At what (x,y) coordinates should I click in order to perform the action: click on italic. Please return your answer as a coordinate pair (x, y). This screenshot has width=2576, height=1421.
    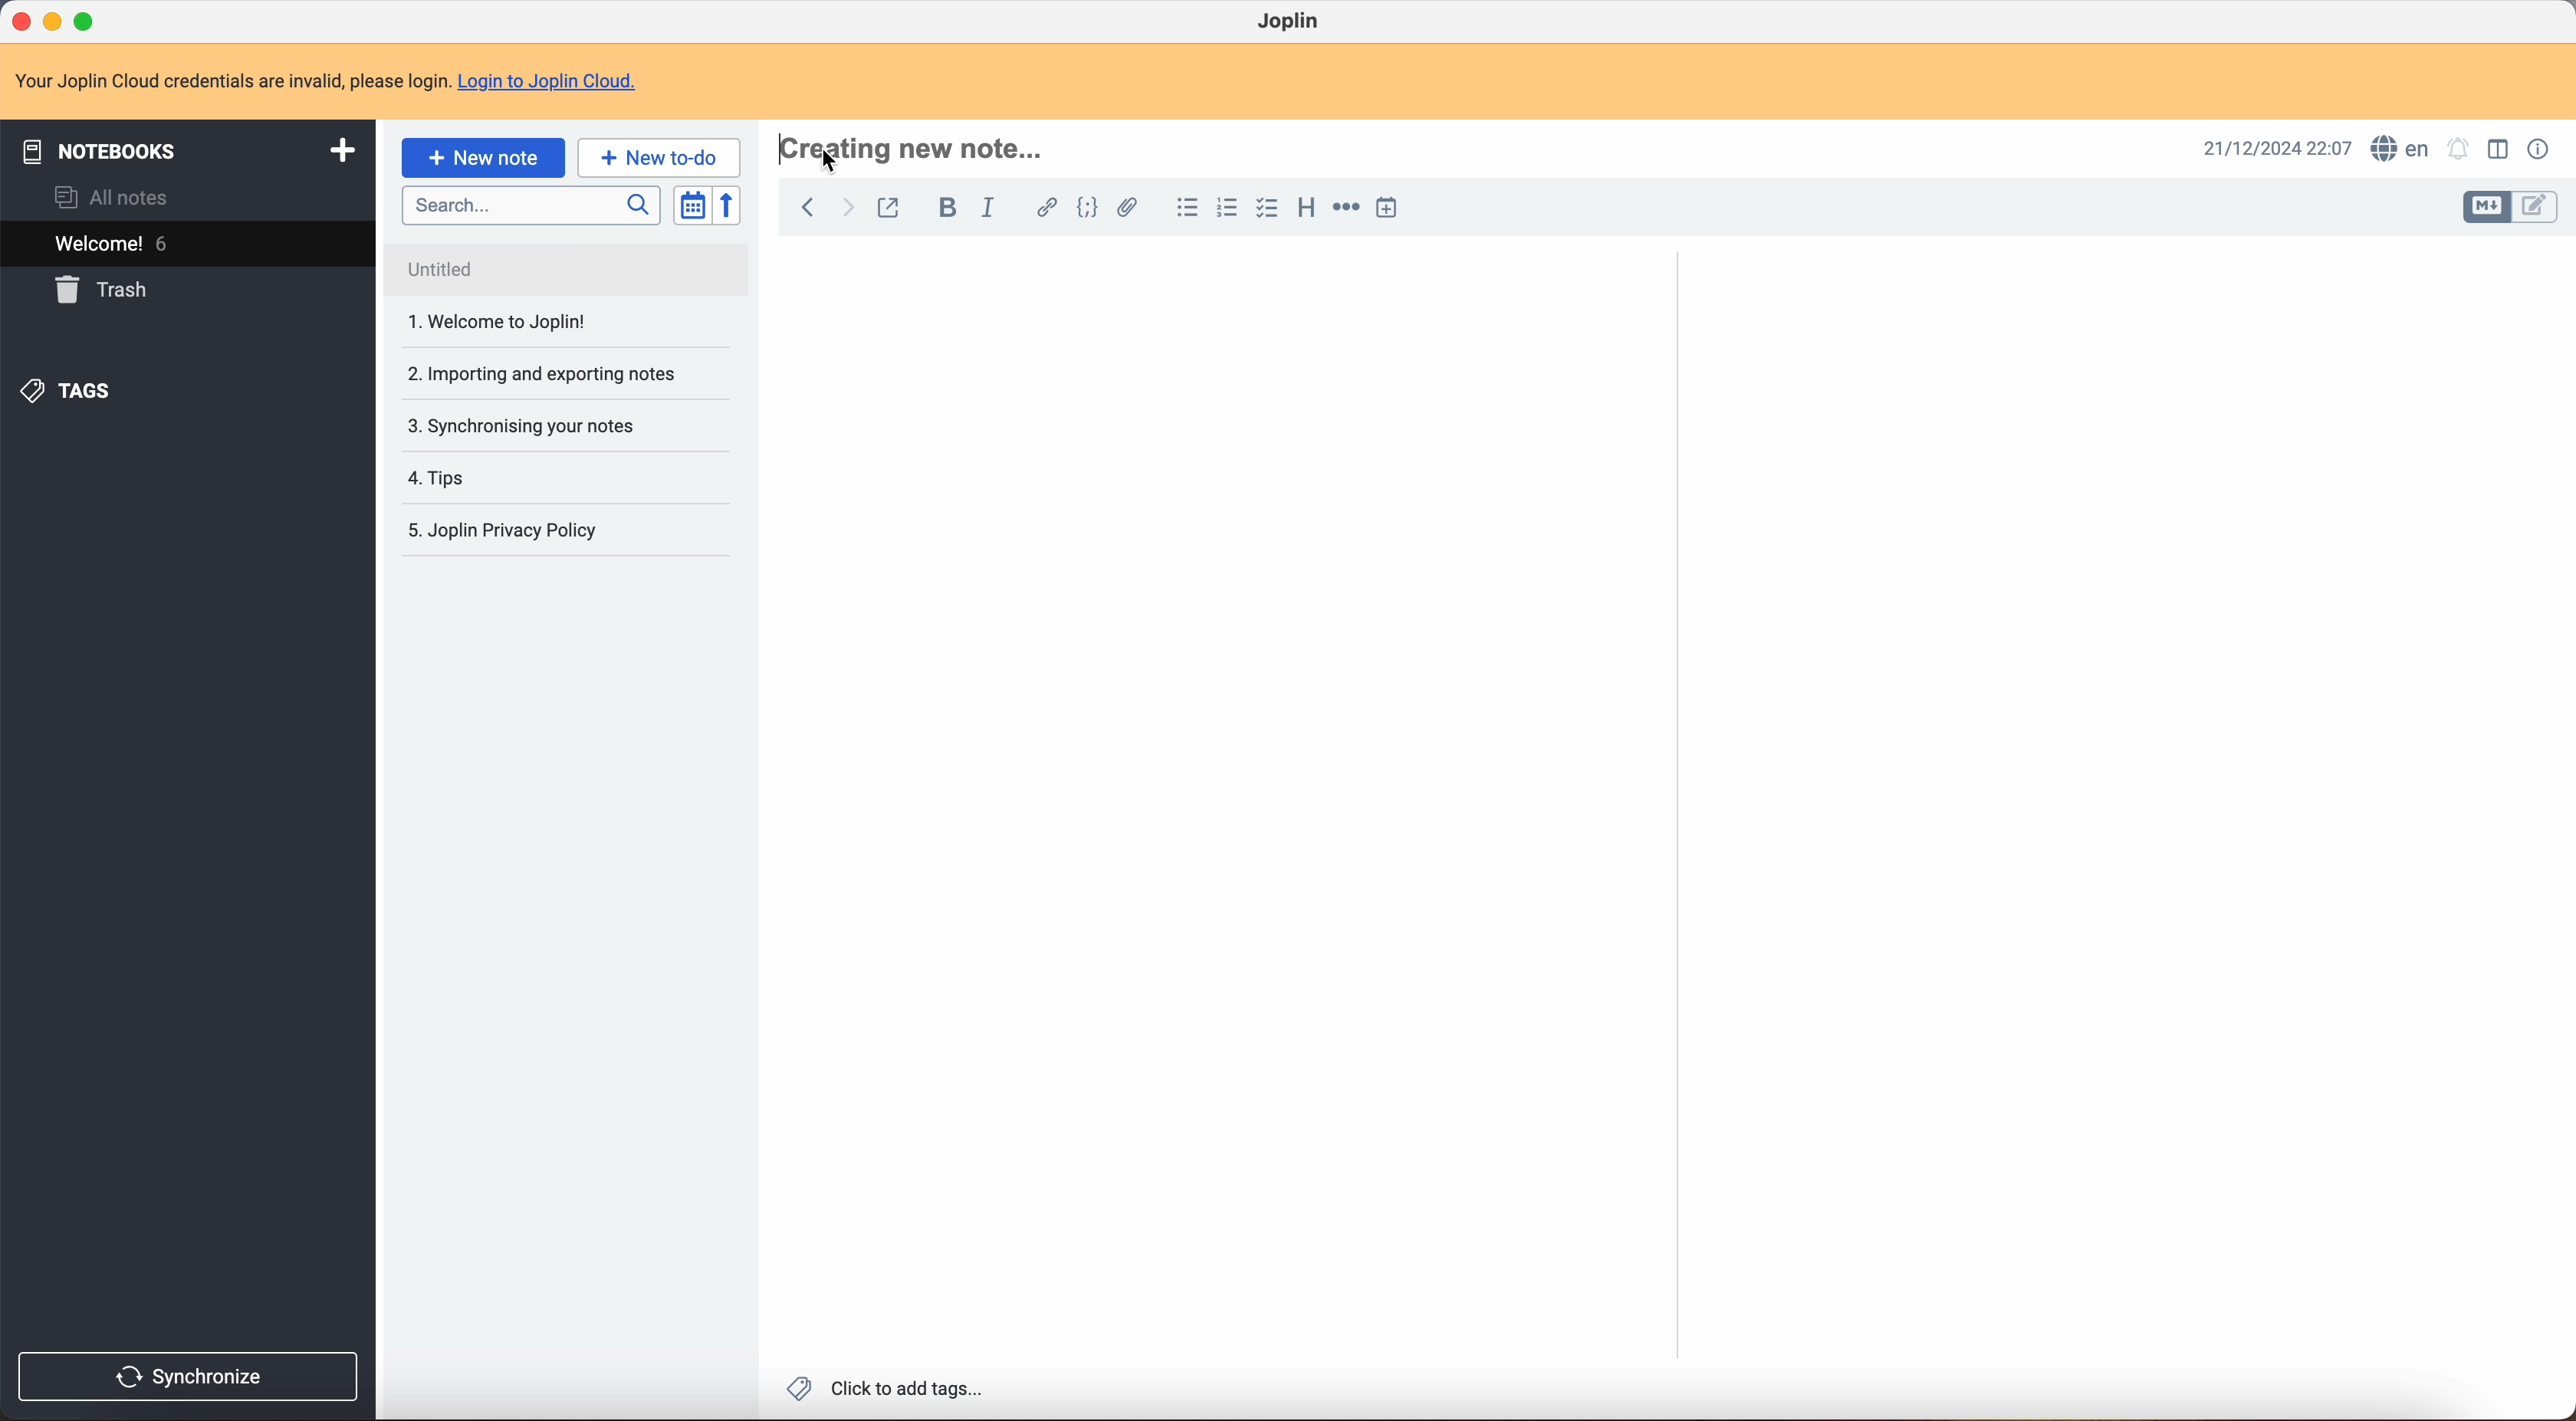
    Looking at the image, I should click on (993, 210).